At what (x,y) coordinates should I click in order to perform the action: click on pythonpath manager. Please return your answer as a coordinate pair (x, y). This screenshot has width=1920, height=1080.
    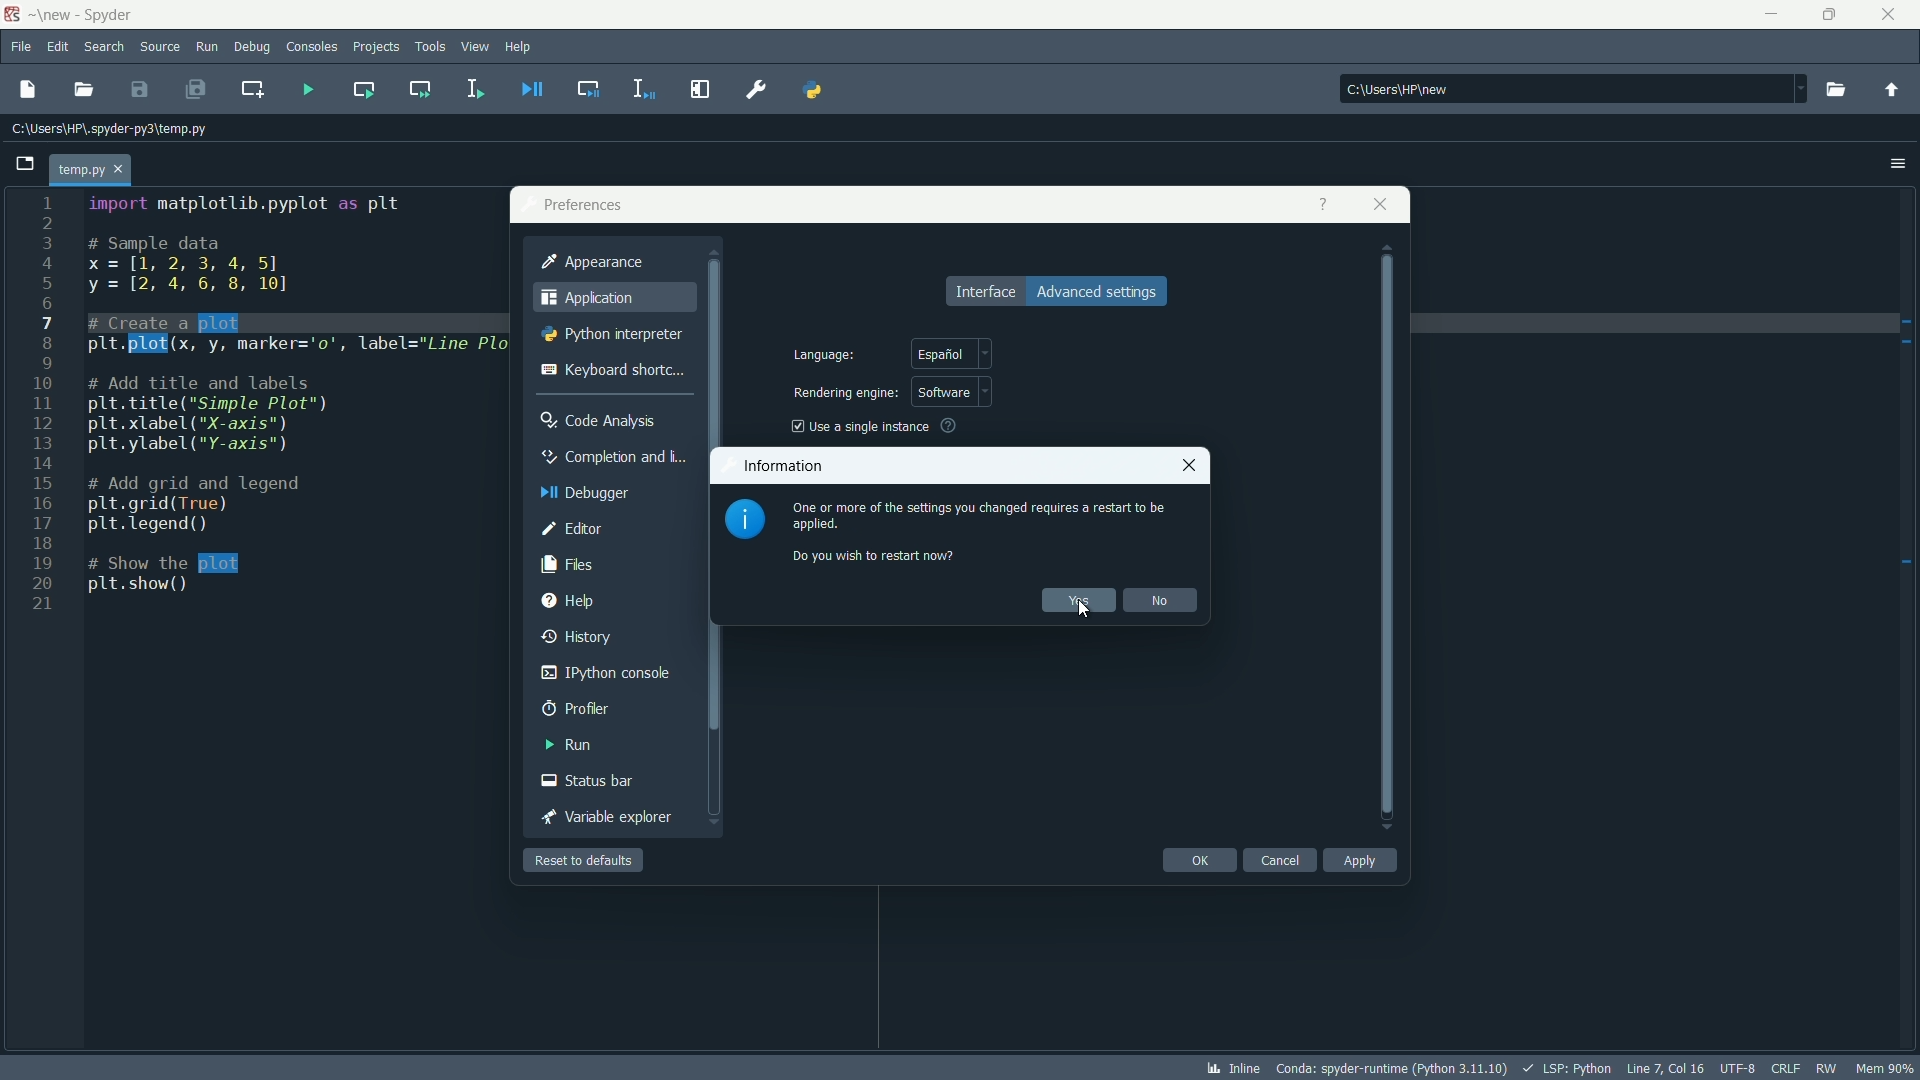
    Looking at the image, I should click on (811, 89).